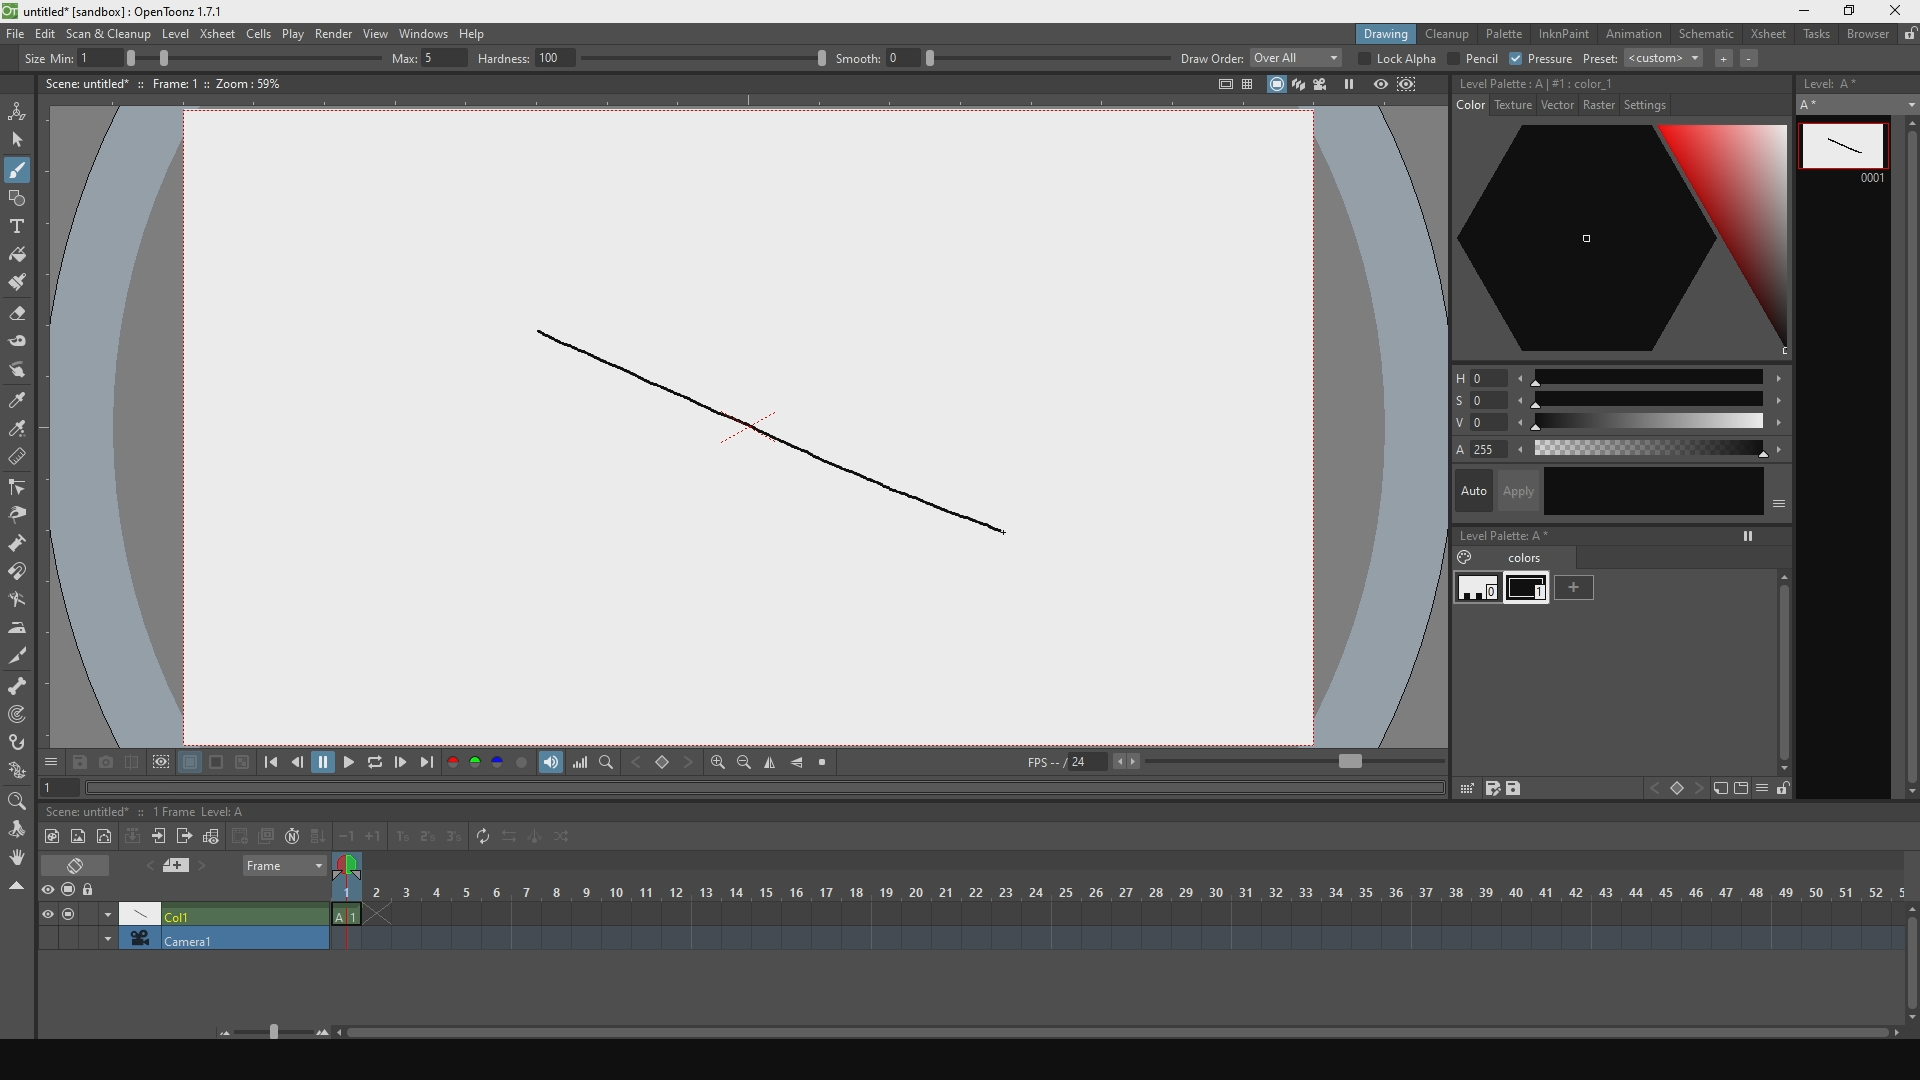  What do you see at coordinates (1908, 459) in the screenshot?
I see `scroll bar` at bounding box center [1908, 459].